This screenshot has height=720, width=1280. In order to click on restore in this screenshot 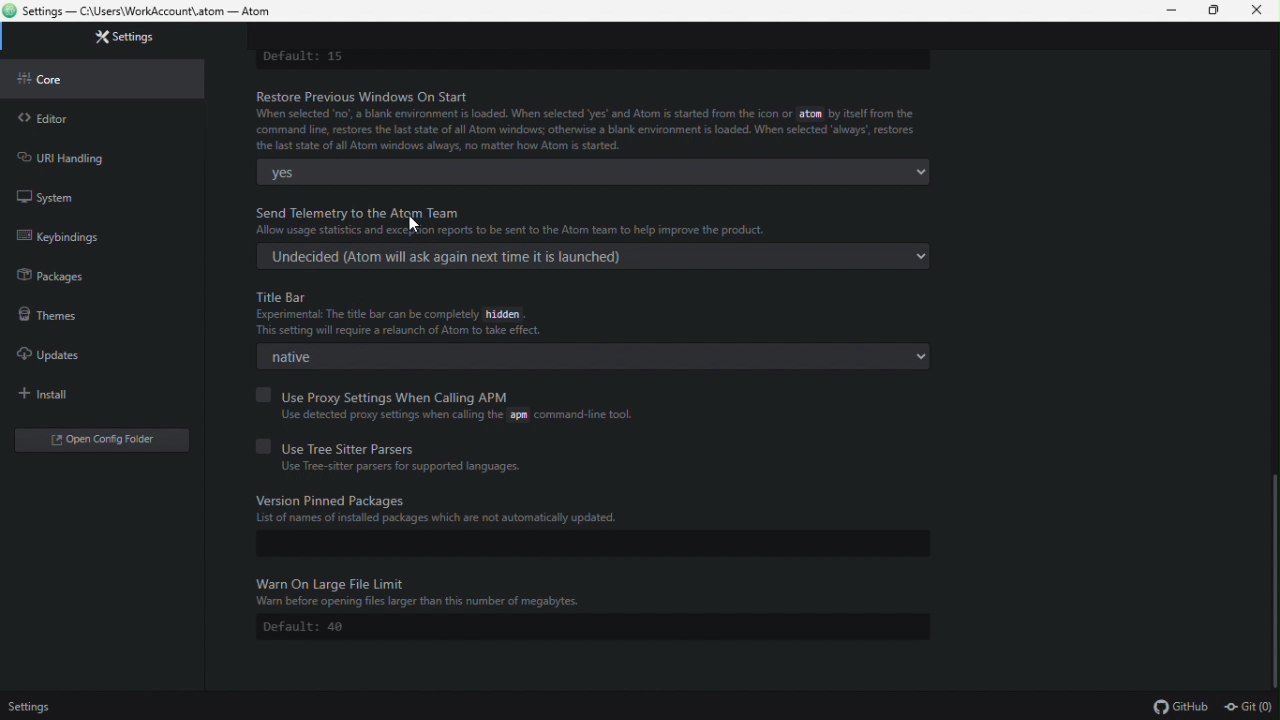, I will do `click(1218, 11)`.